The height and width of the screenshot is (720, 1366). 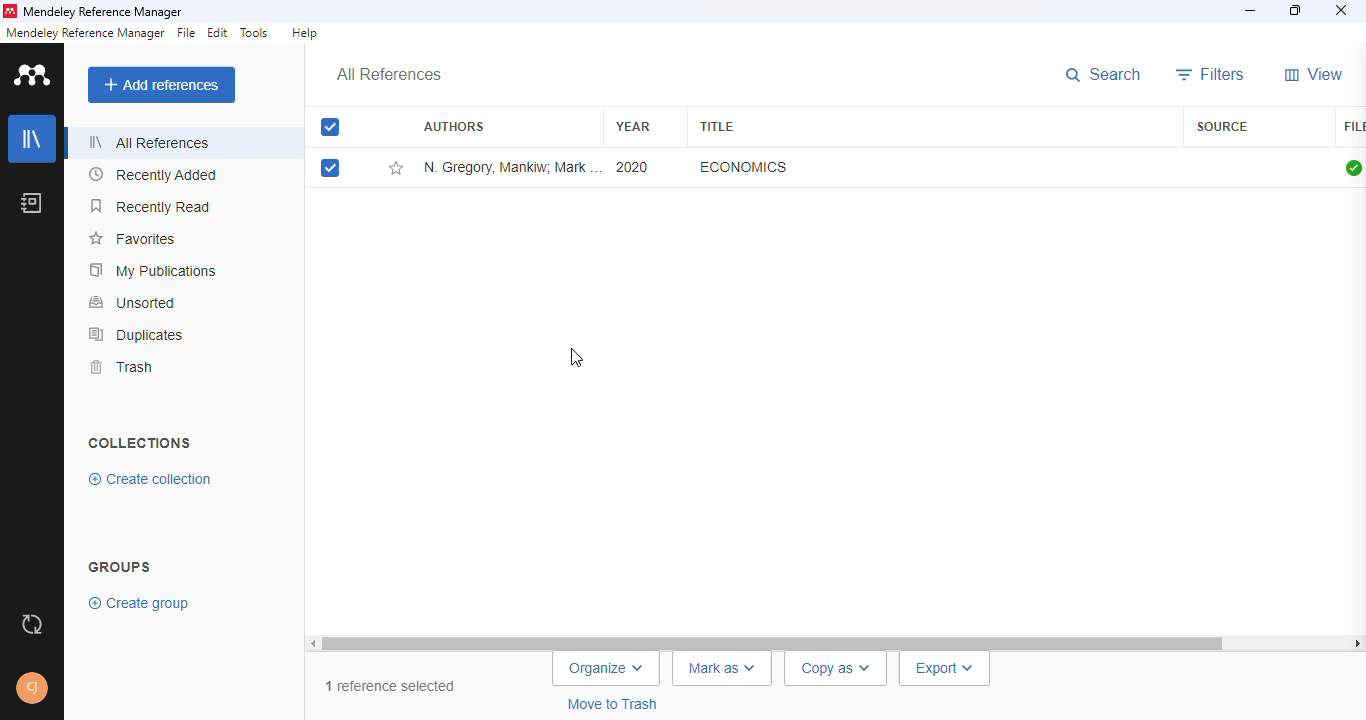 What do you see at coordinates (85, 33) in the screenshot?
I see `mendeley reference manager` at bounding box center [85, 33].